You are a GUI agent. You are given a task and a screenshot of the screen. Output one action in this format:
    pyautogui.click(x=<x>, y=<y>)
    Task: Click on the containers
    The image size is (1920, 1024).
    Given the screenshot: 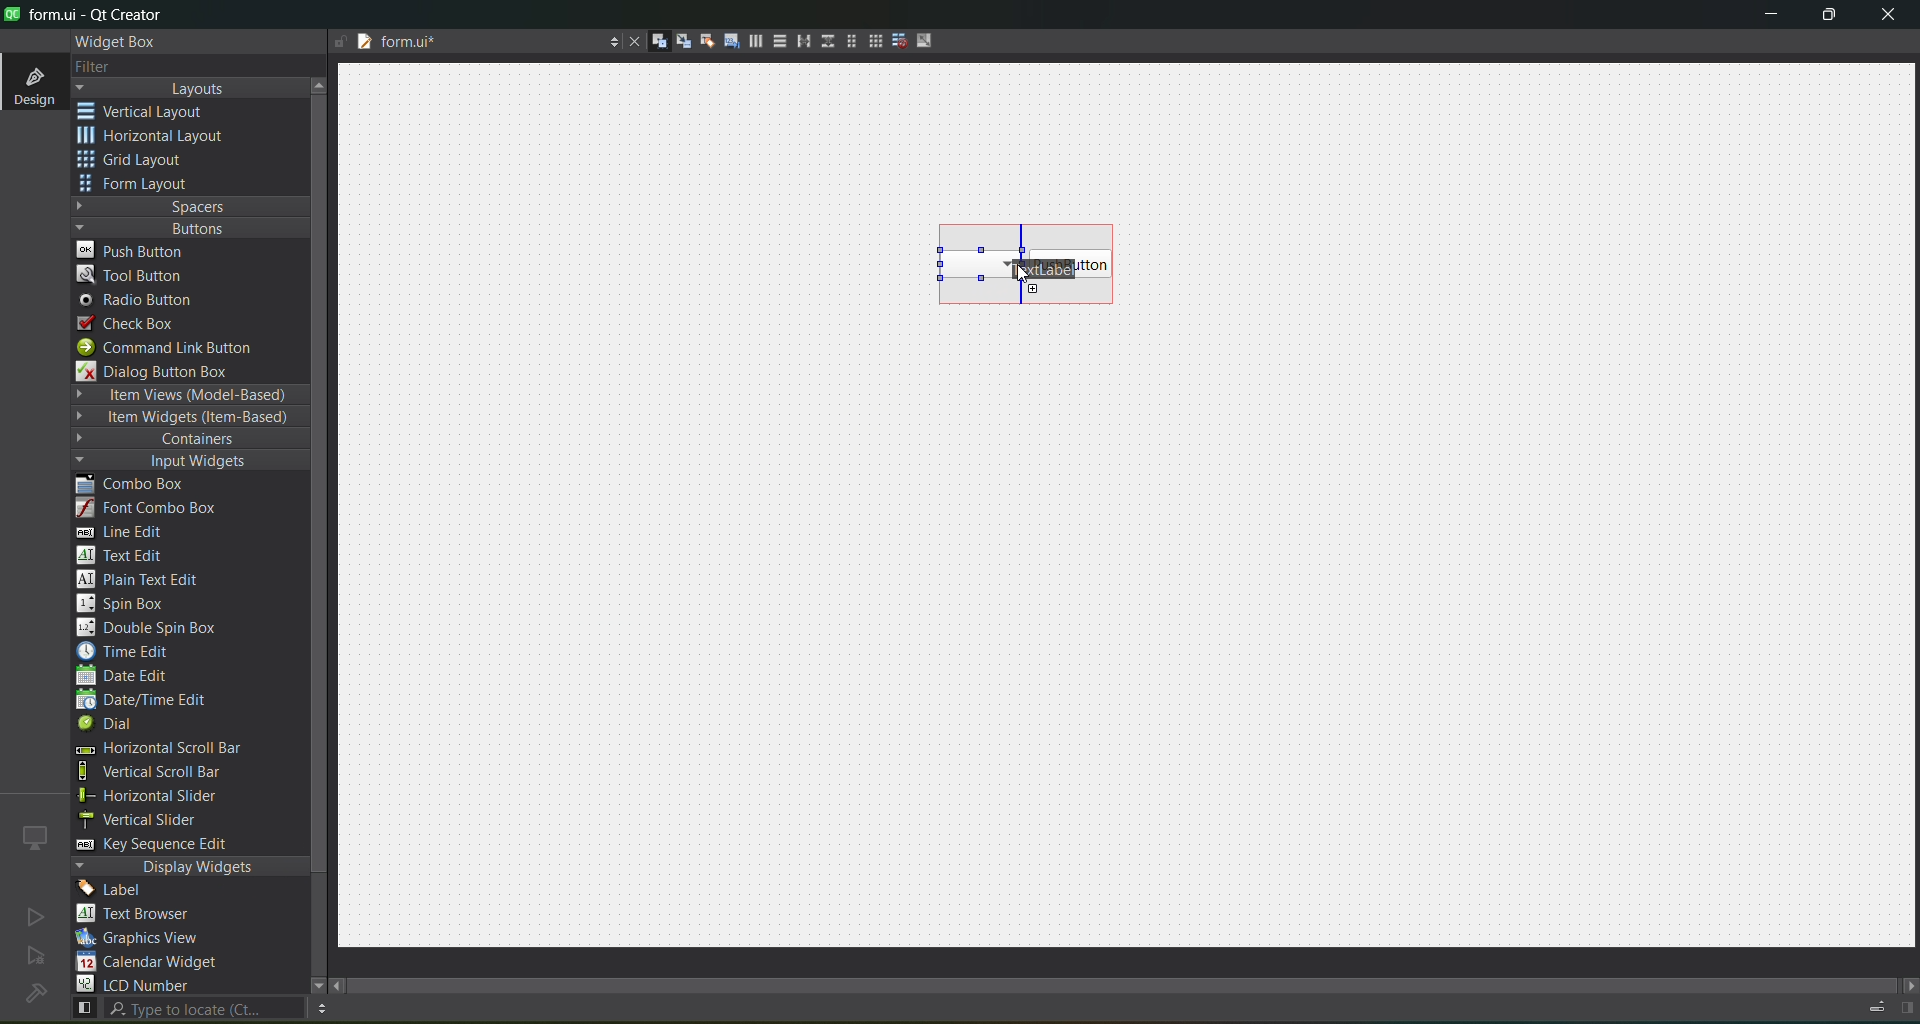 What is the action you would take?
    pyautogui.click(x=180, y=440)
    